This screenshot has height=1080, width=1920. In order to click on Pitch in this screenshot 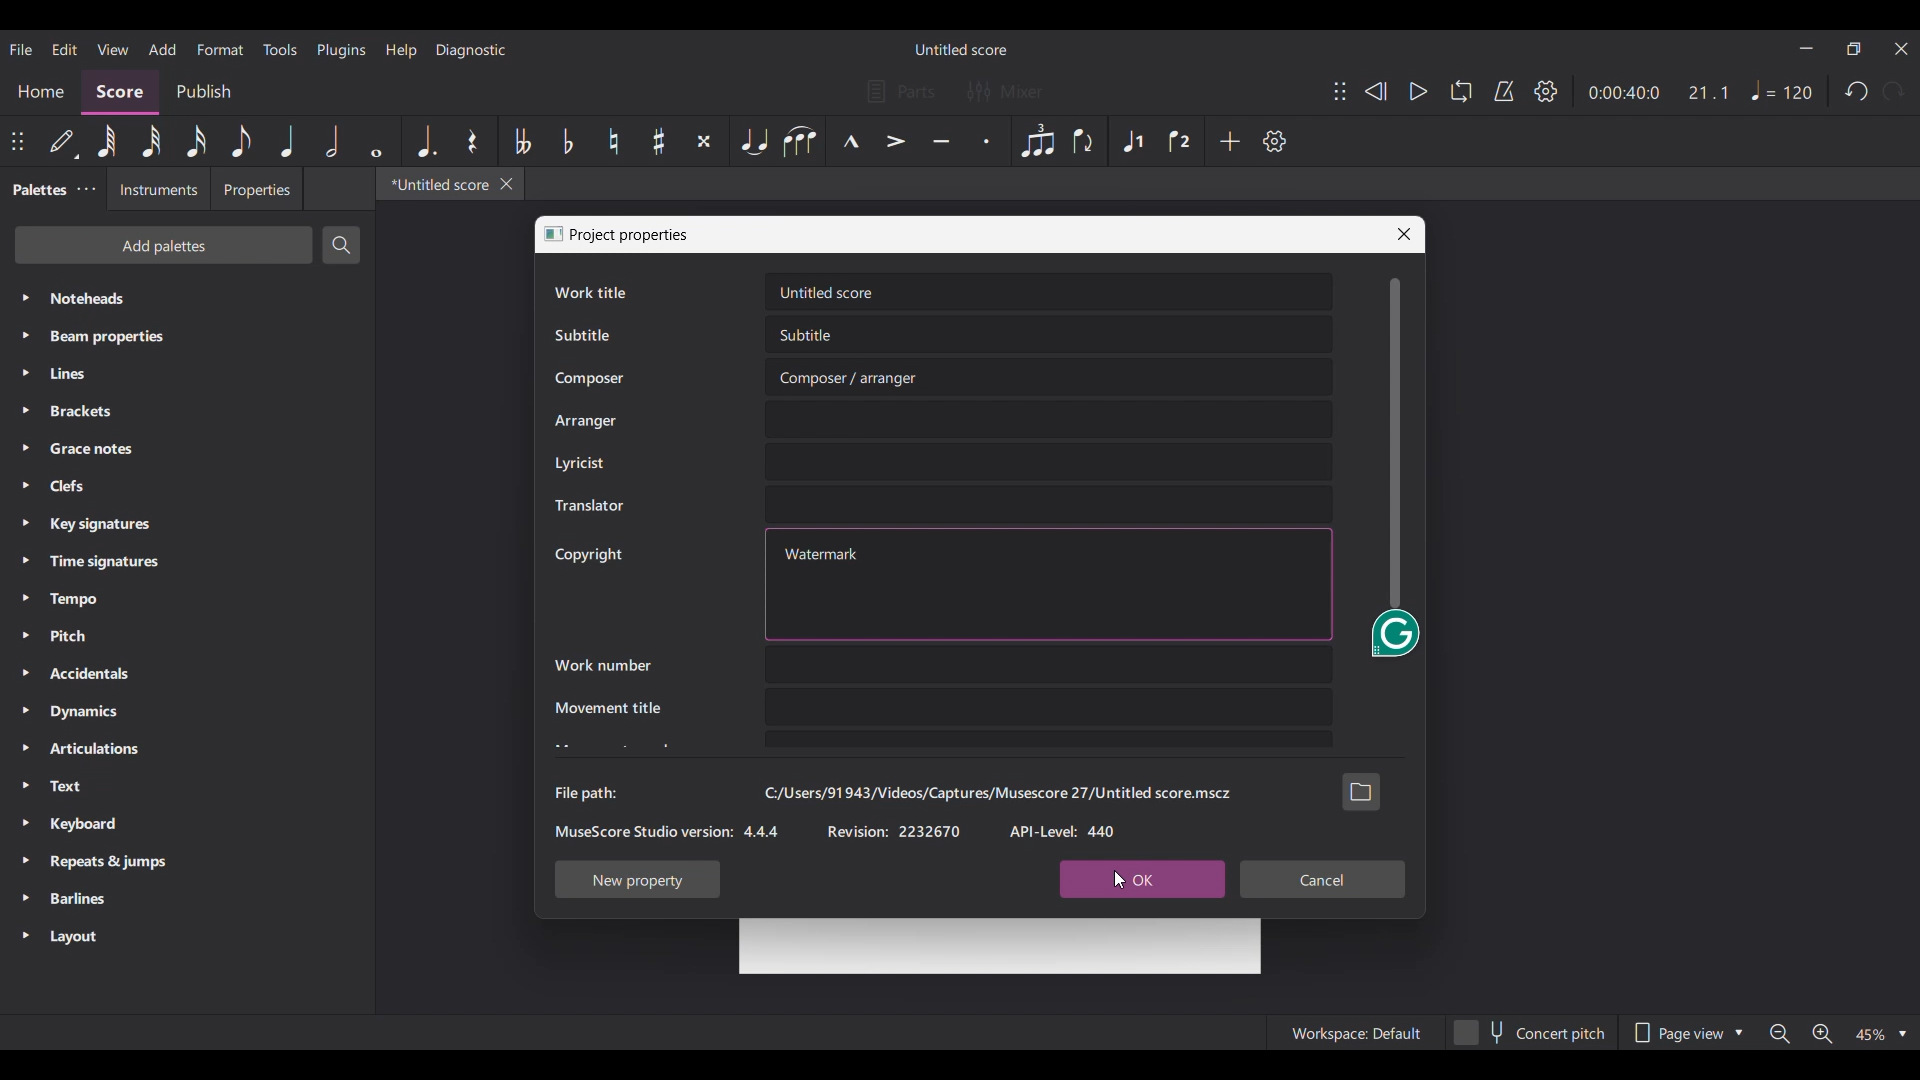, I will do `click(188, 636)`.